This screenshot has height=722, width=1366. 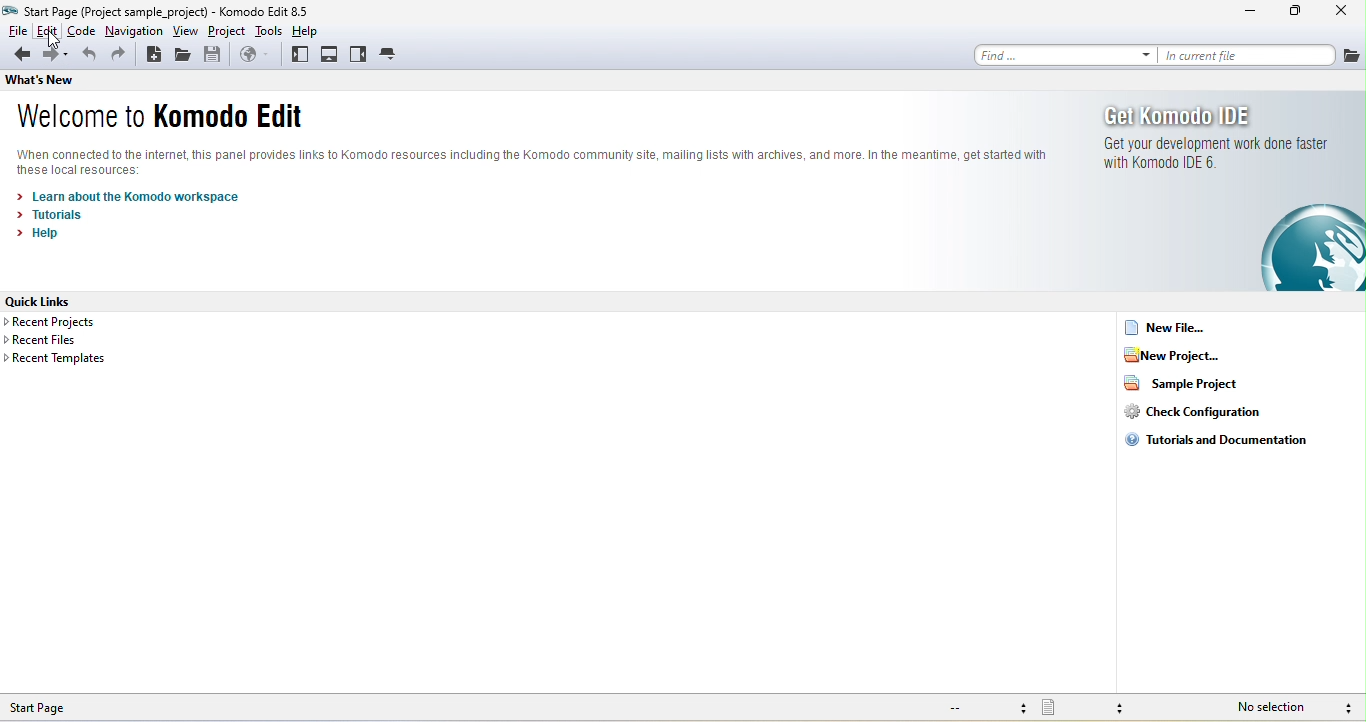 I want to click on project, so click(x=225, y=30).